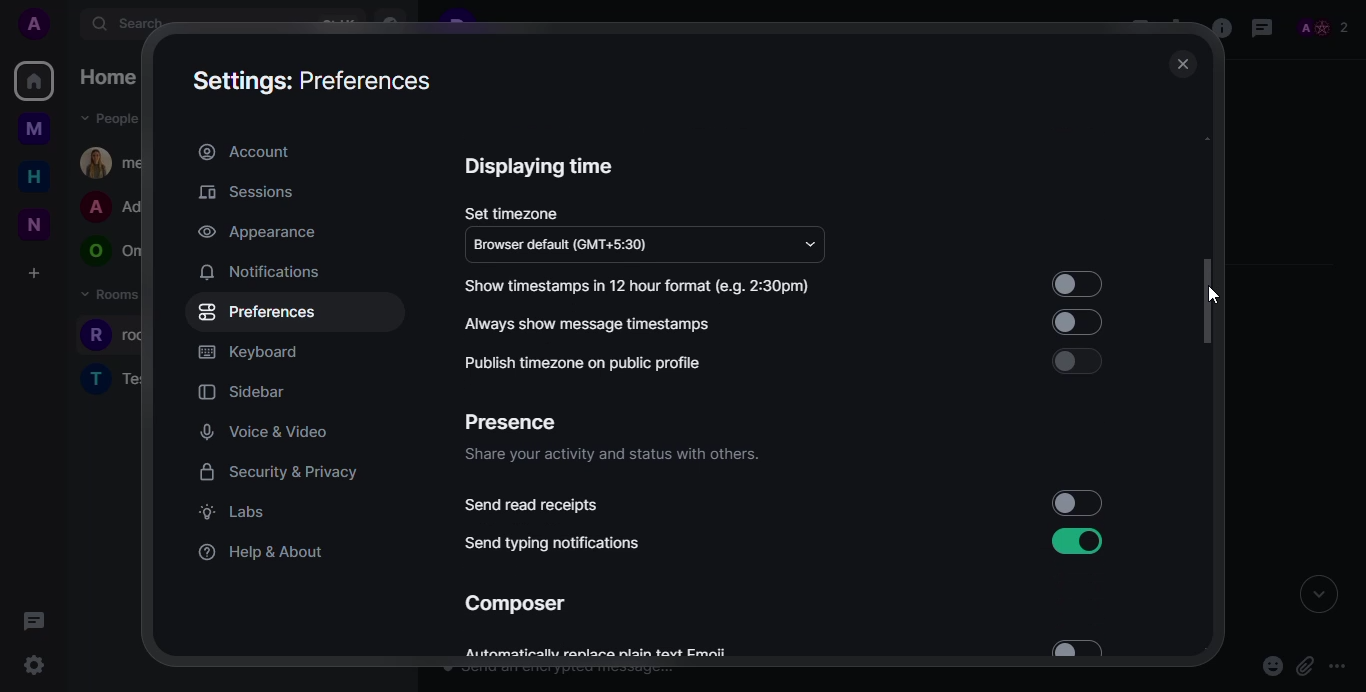 This screenshot has width=1366, height=692. Describe the element at coordinates (626, 661) in the screenshot. I see `info` at that location.